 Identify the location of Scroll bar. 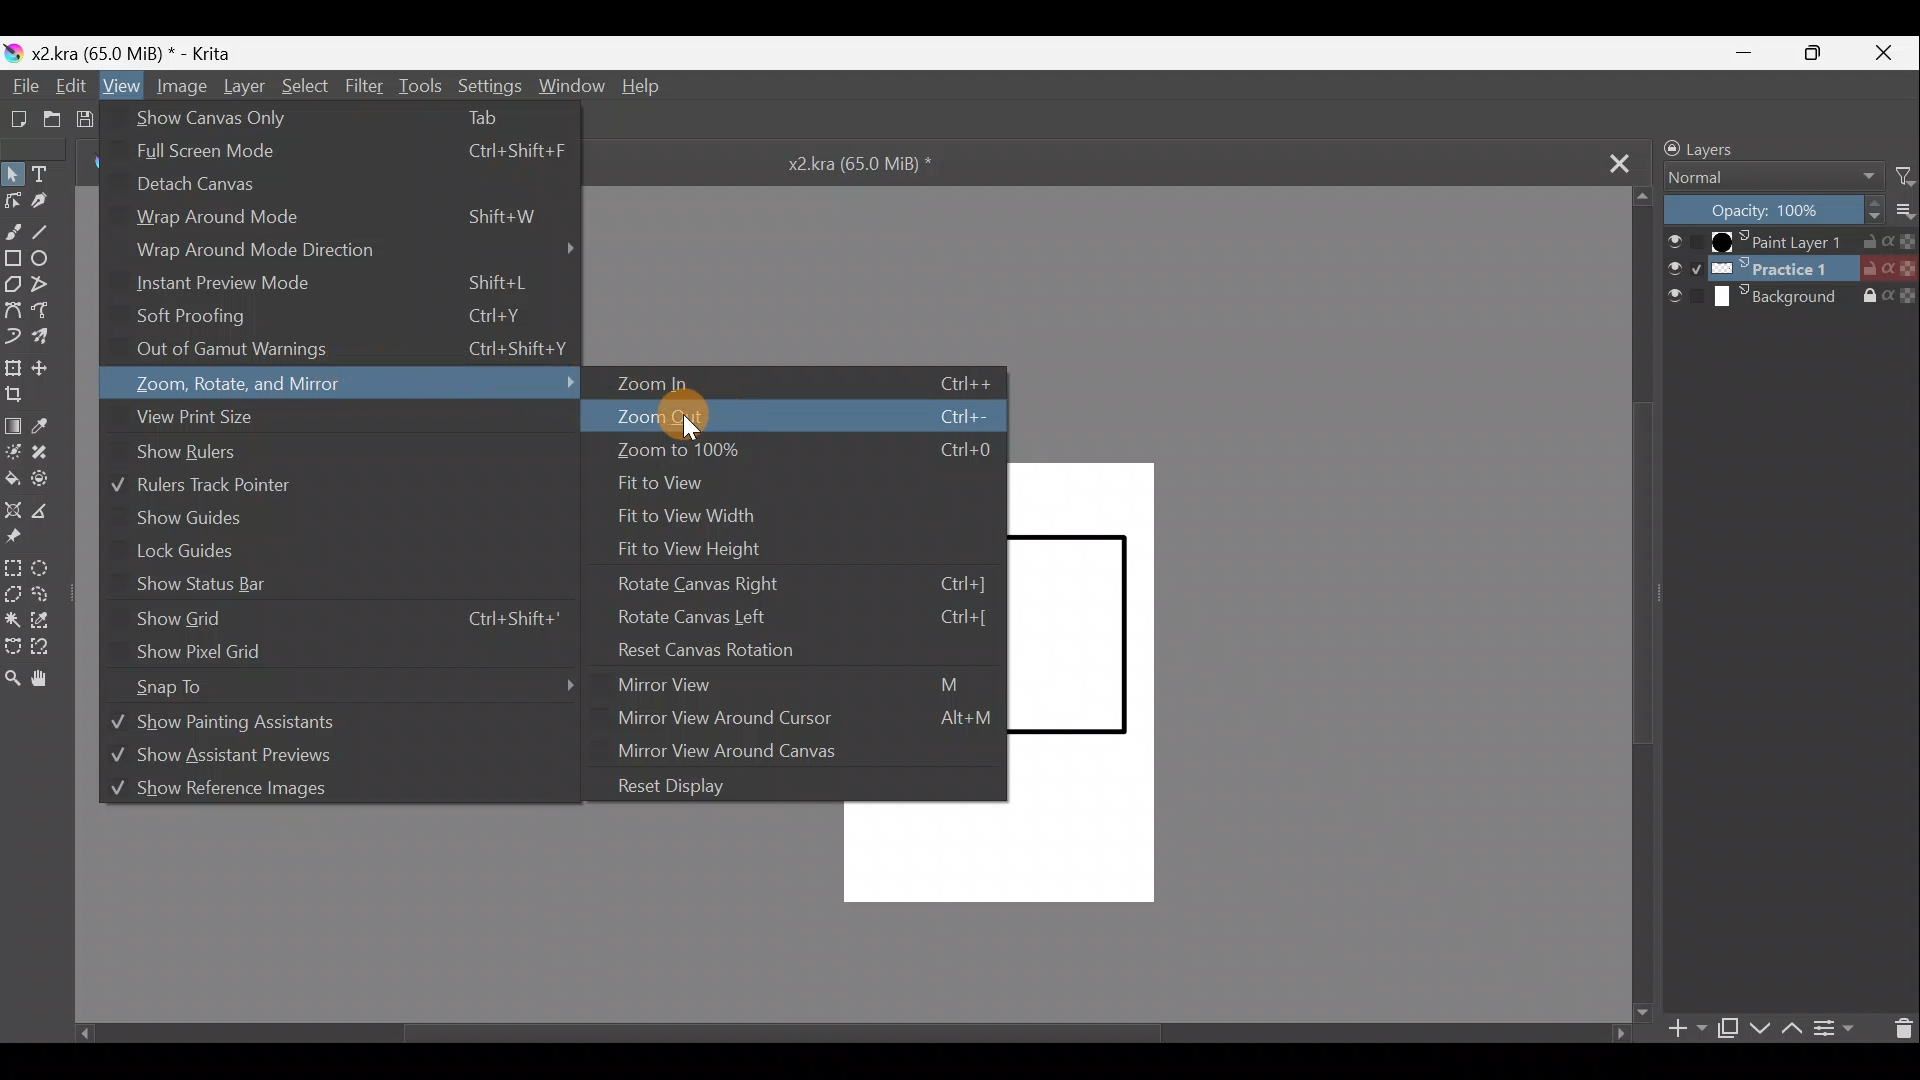
(1642, 606).